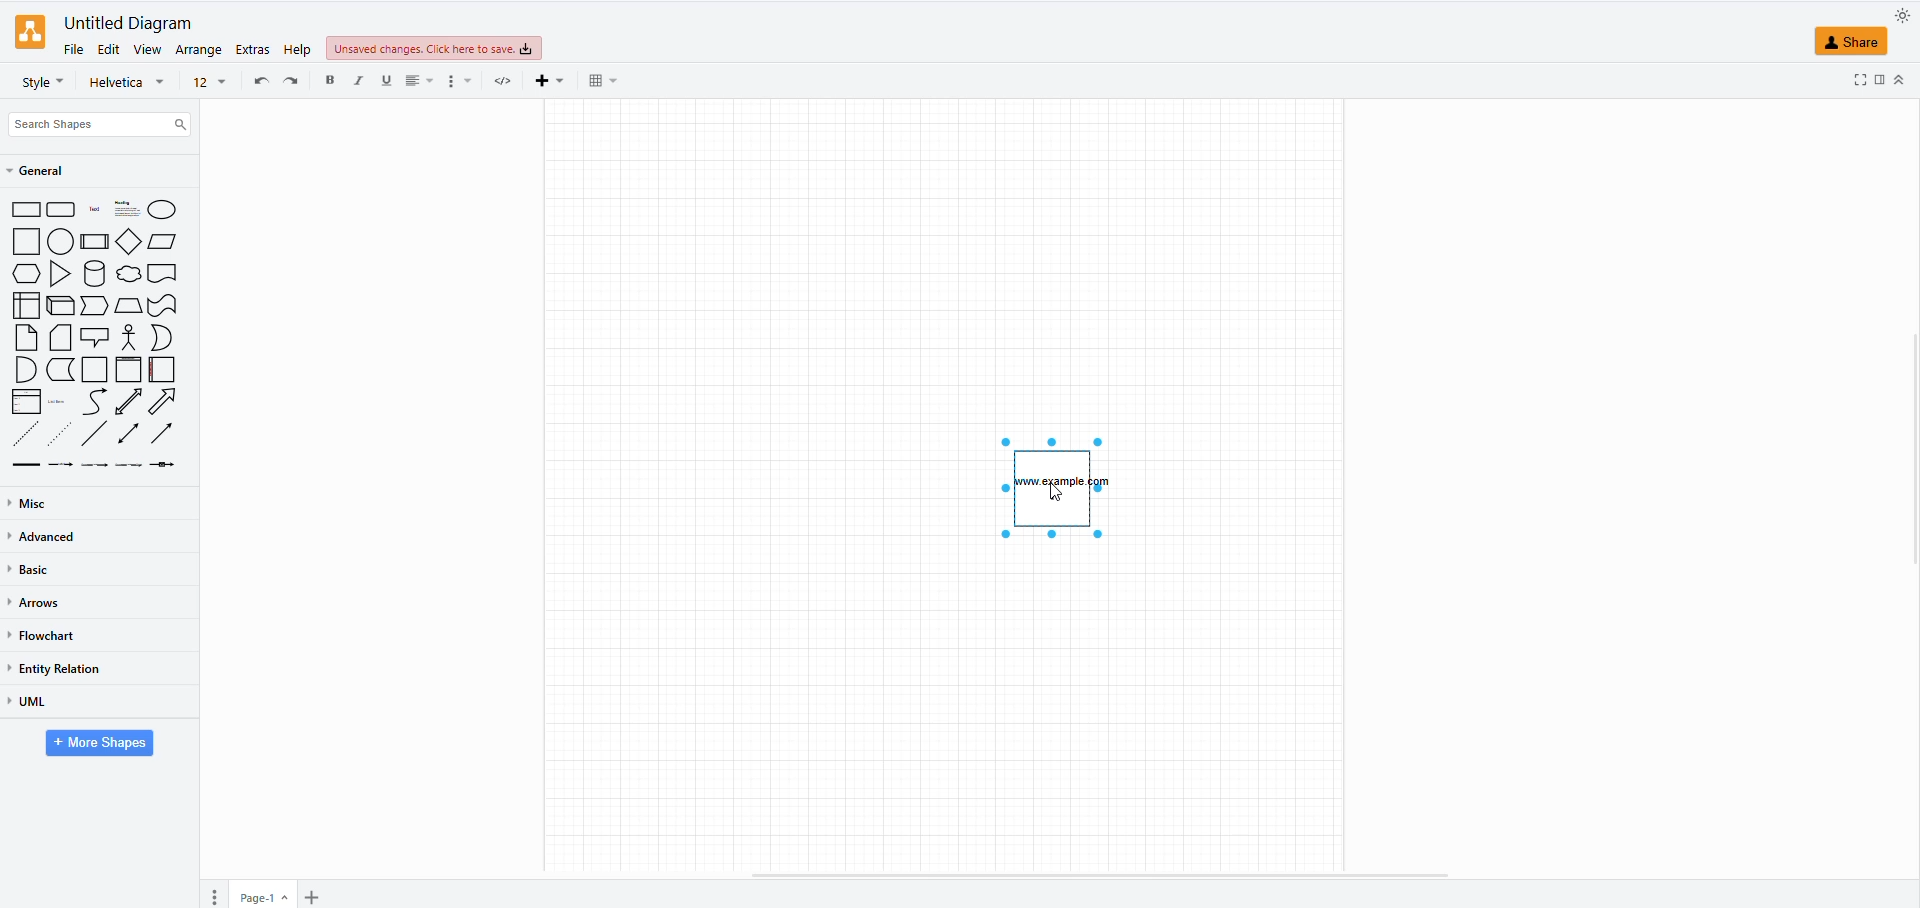 This screenshot has height=908, width=1920. Describe the element at coordinates (96, 370) in the screenshot. I see `container` at that location.